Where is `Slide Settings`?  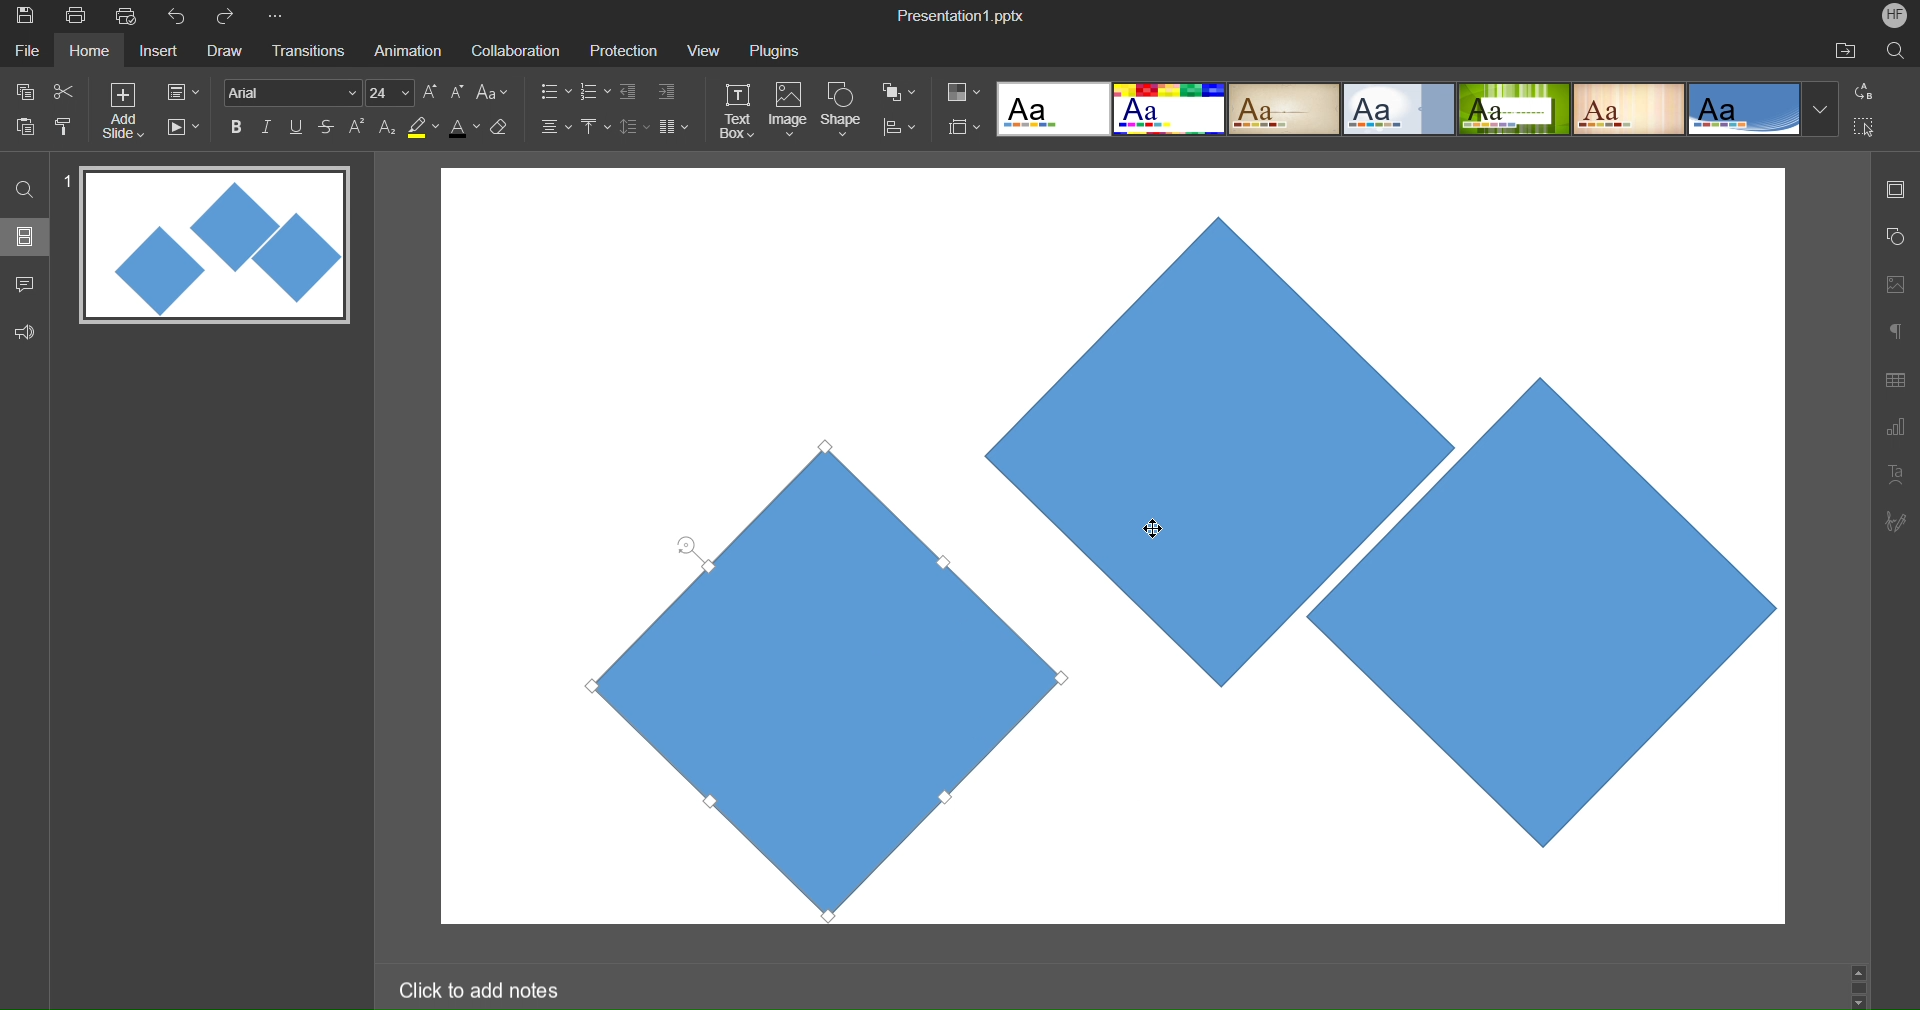
Slide Settings is located at coordinates (183, 92).